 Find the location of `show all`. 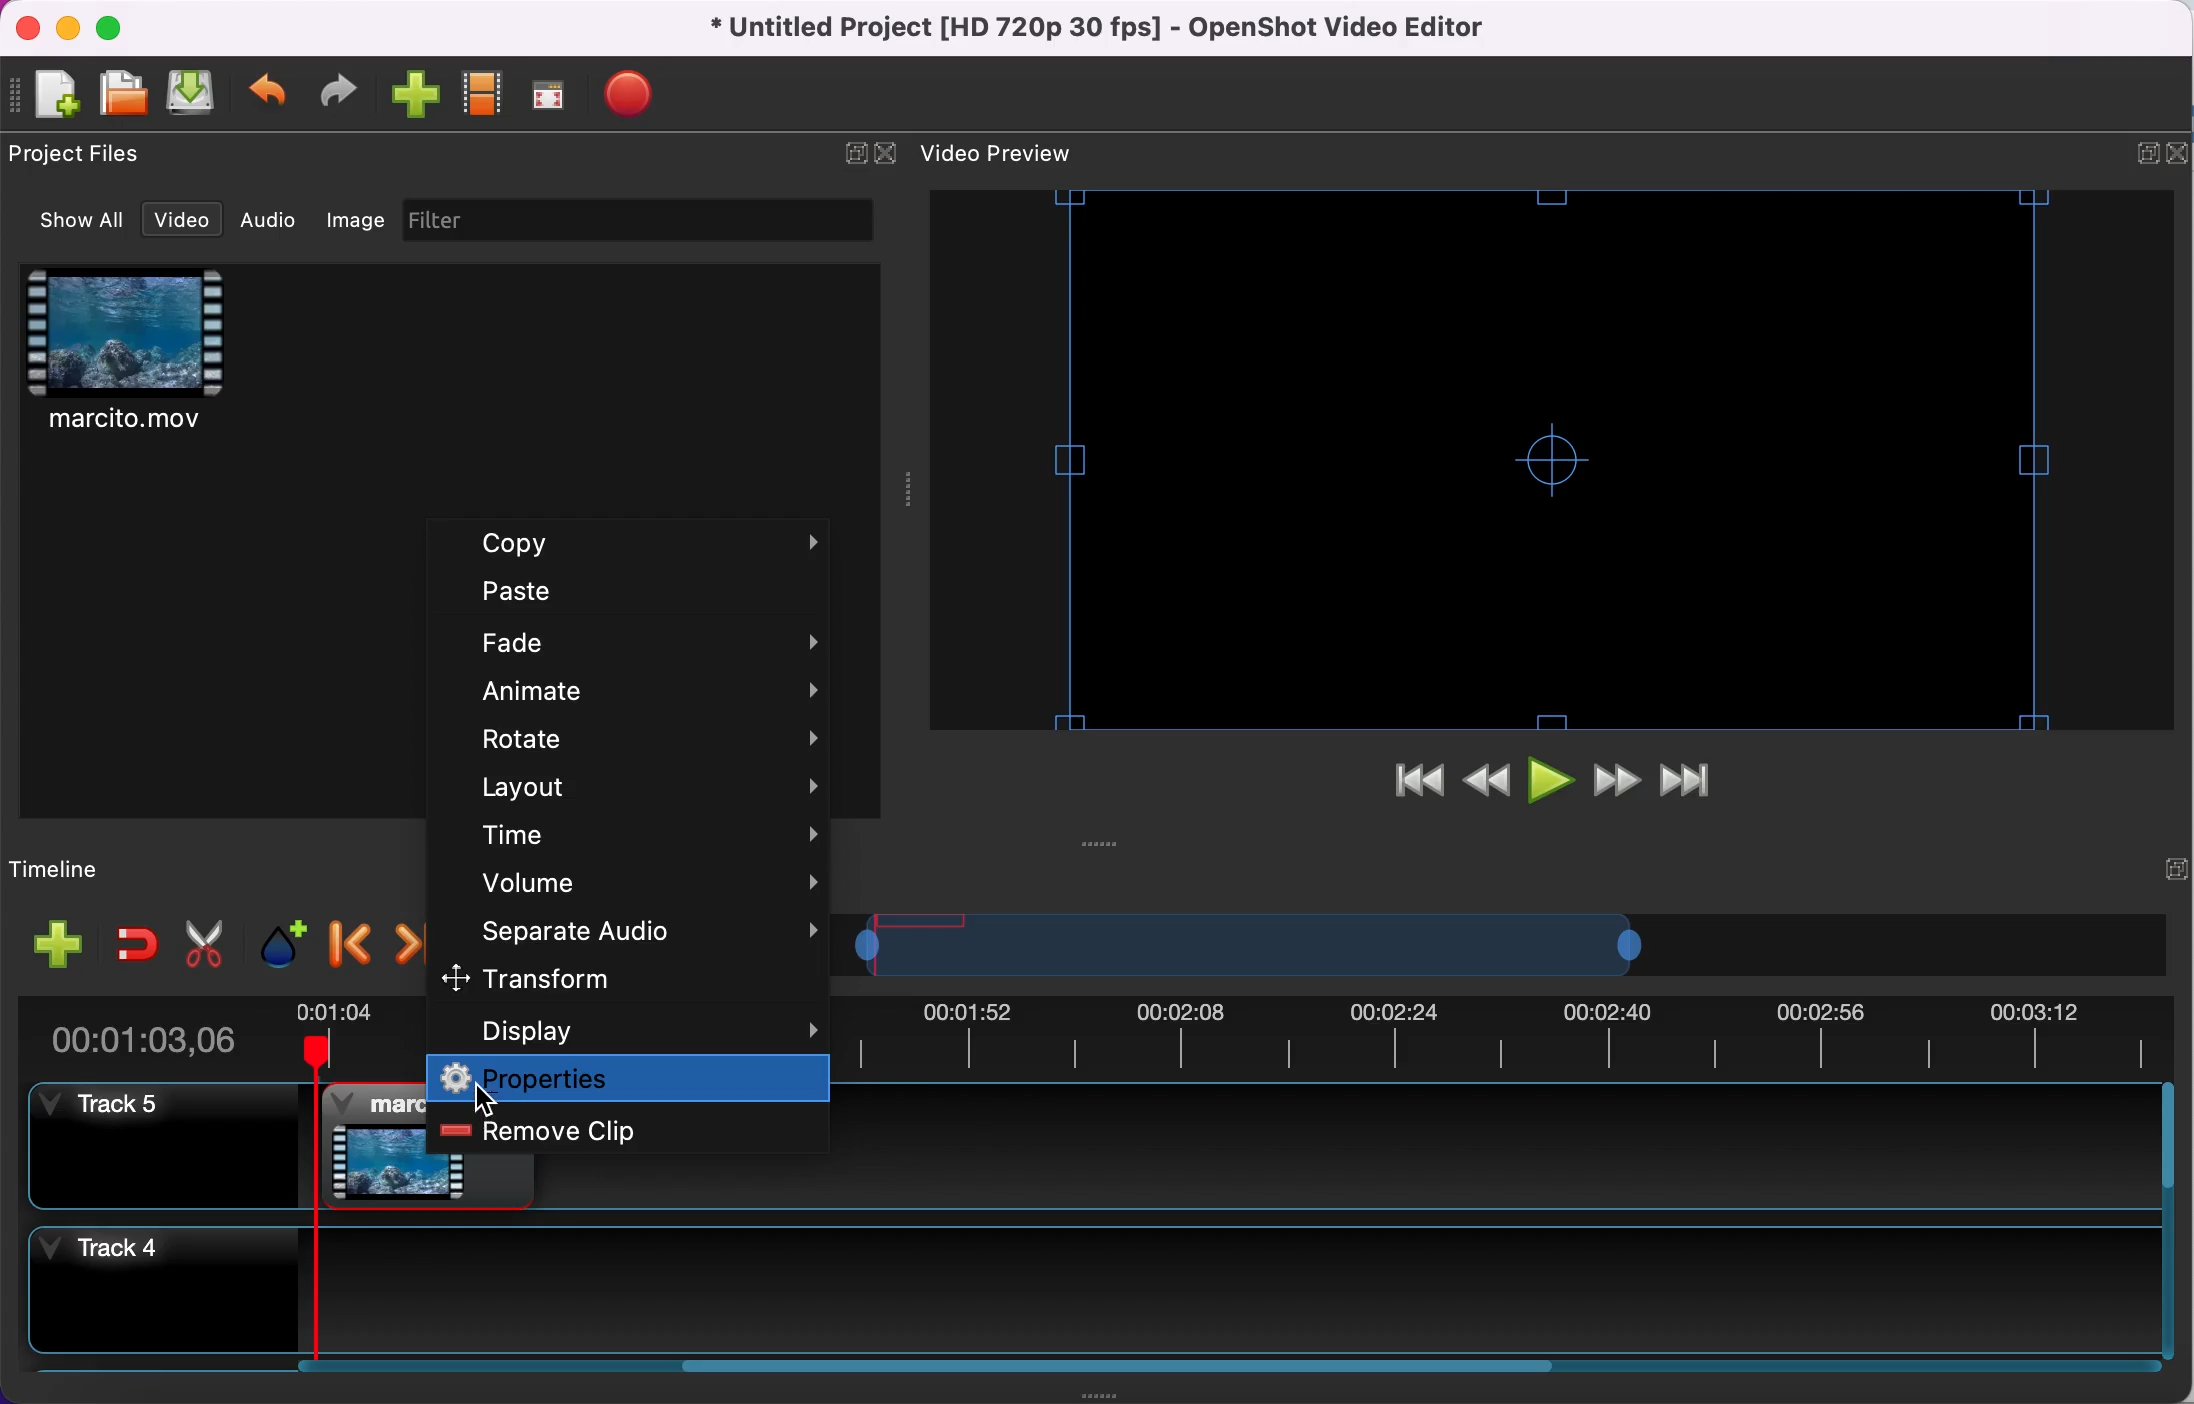

show all is located at coordinates (80, 225).